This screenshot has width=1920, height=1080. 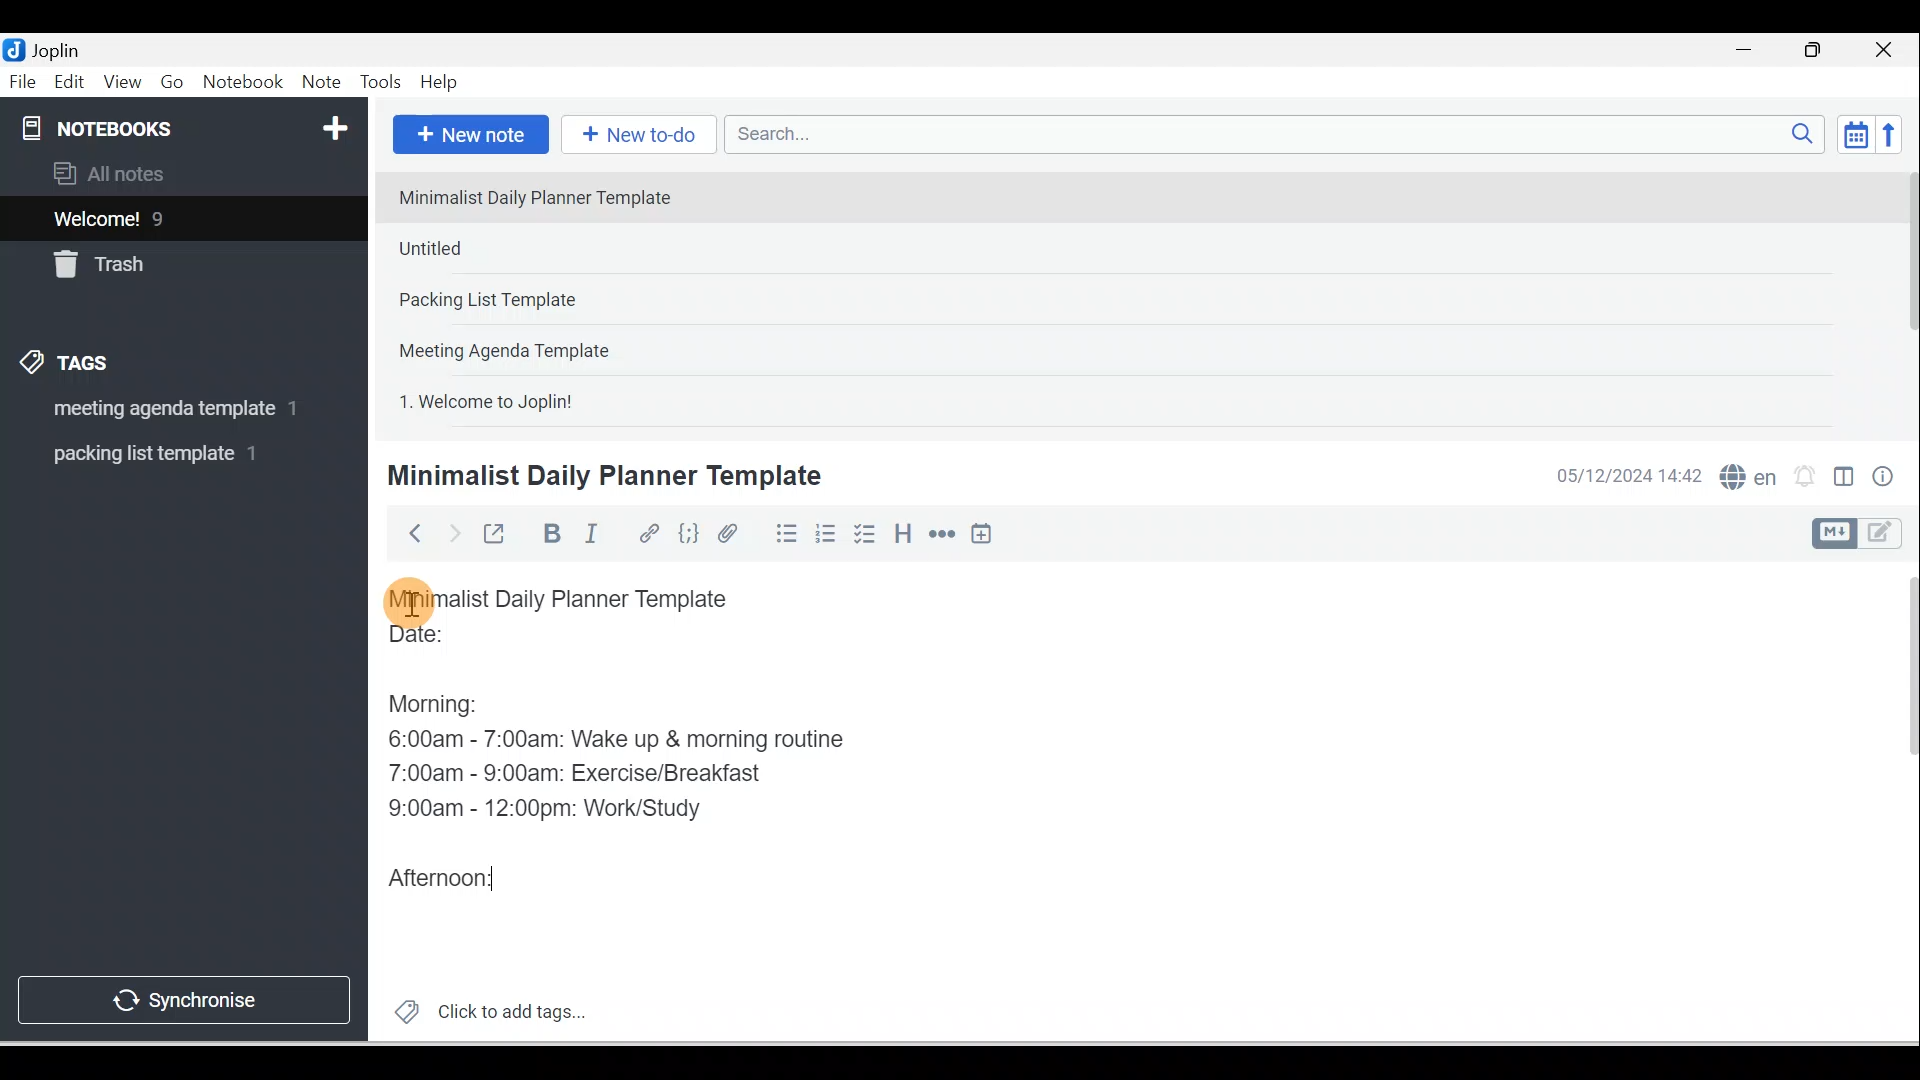 What do you see at coordinates (181, 173) in the screenshot?
I see `All notes` at bounding box center [181, 173].